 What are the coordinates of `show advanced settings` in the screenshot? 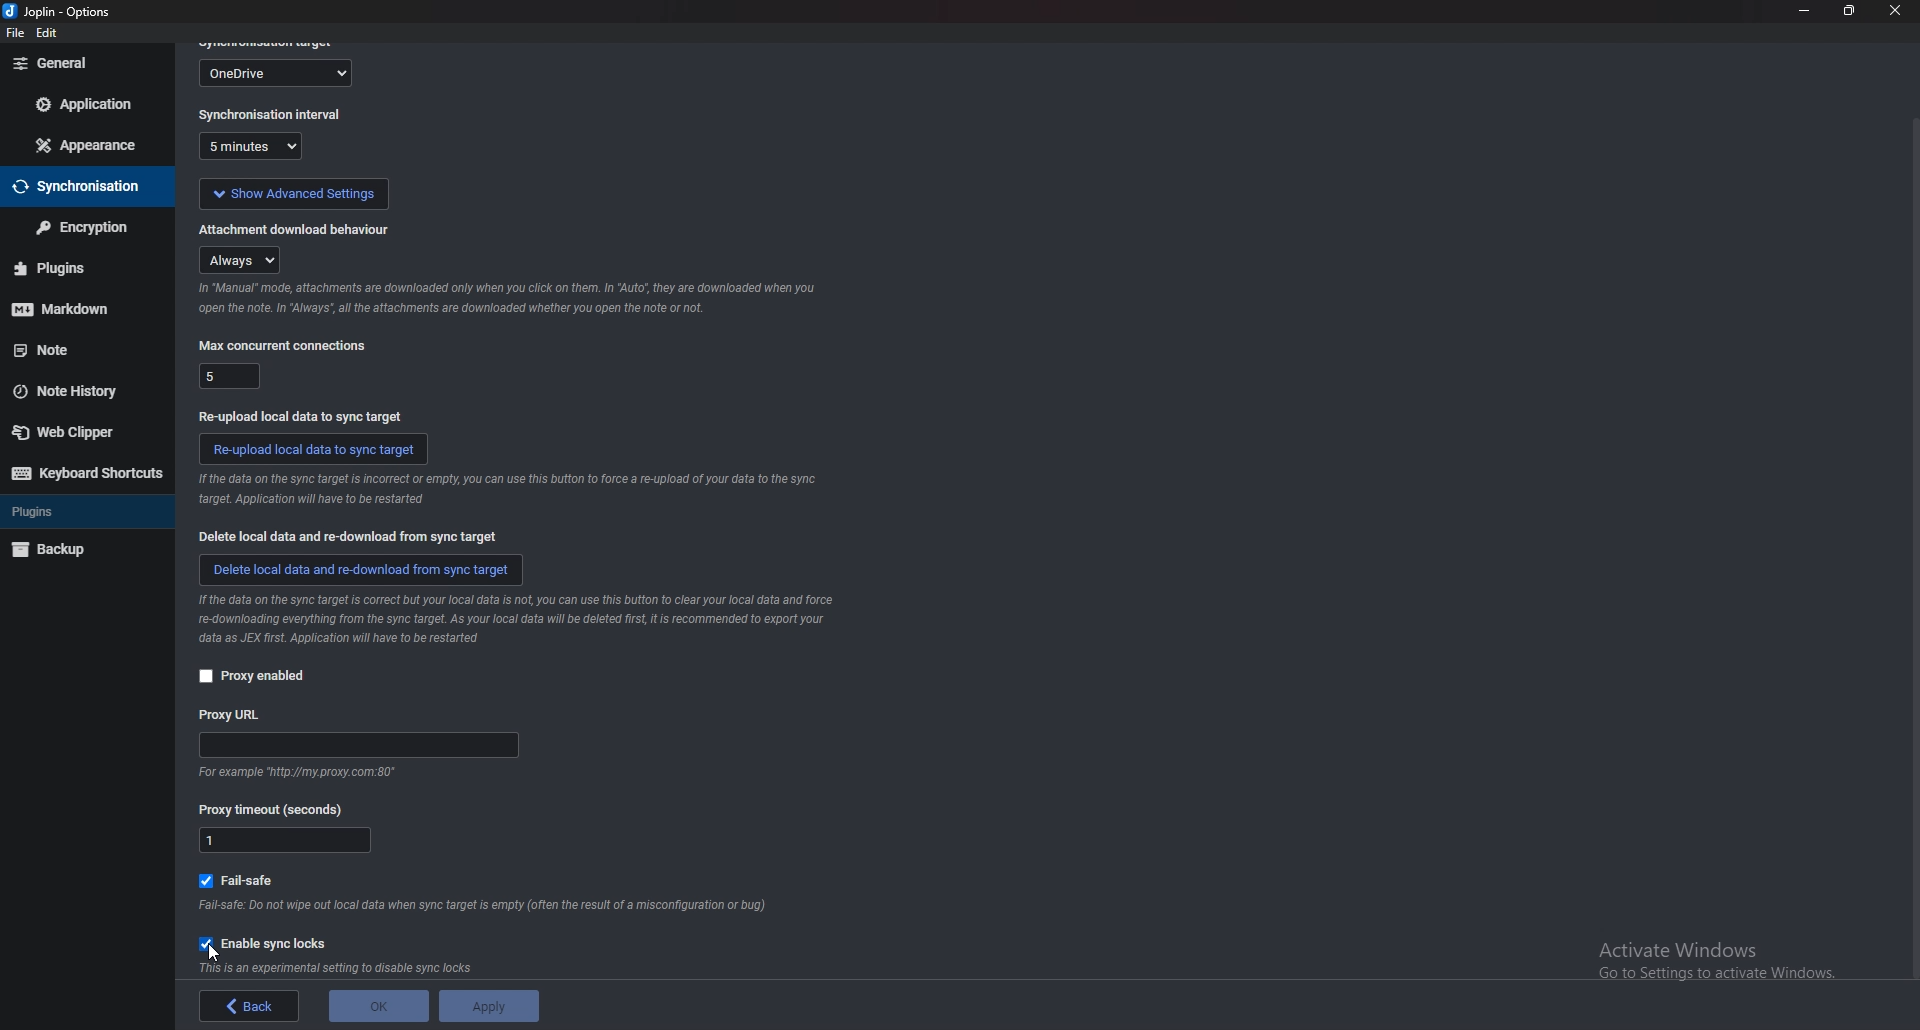 It's located at (292, 191).